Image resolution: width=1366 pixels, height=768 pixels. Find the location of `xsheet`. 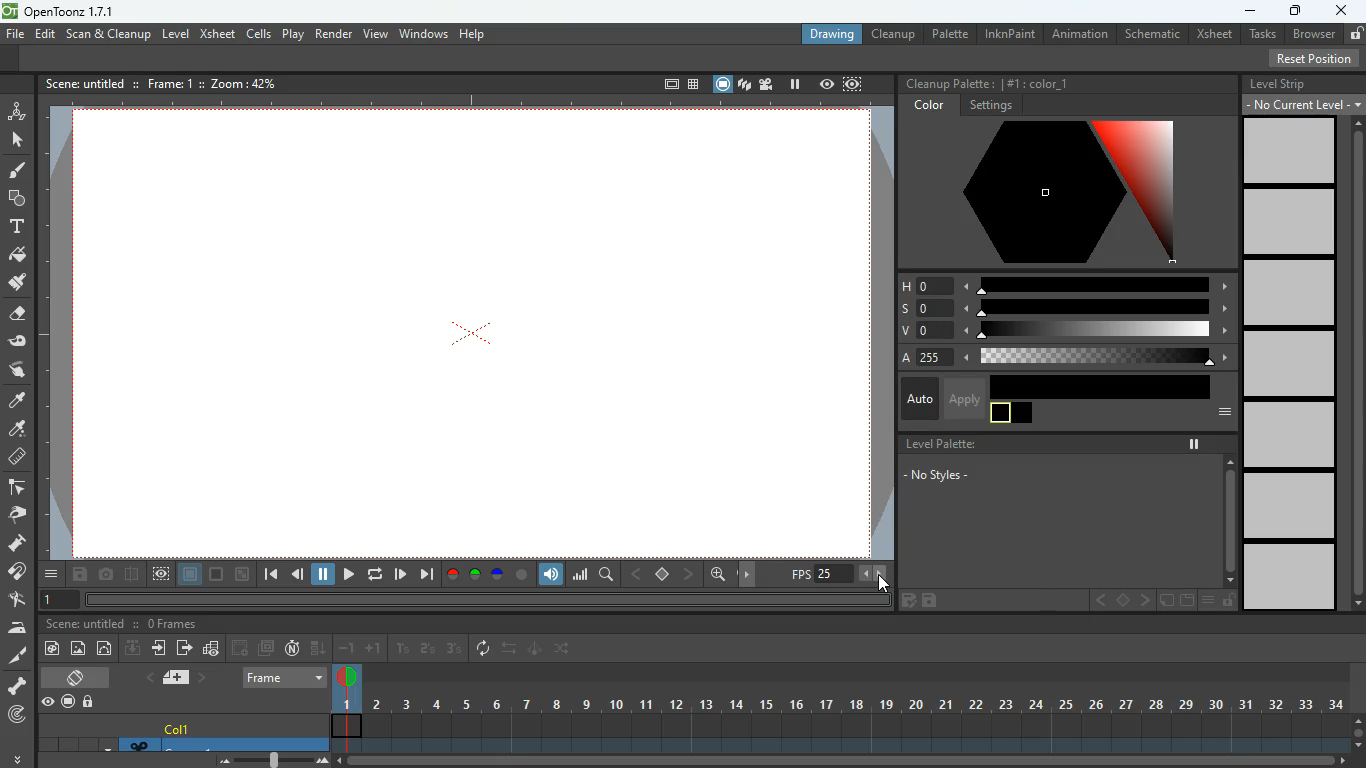

xsheet is located at coordinates (1214, 33).